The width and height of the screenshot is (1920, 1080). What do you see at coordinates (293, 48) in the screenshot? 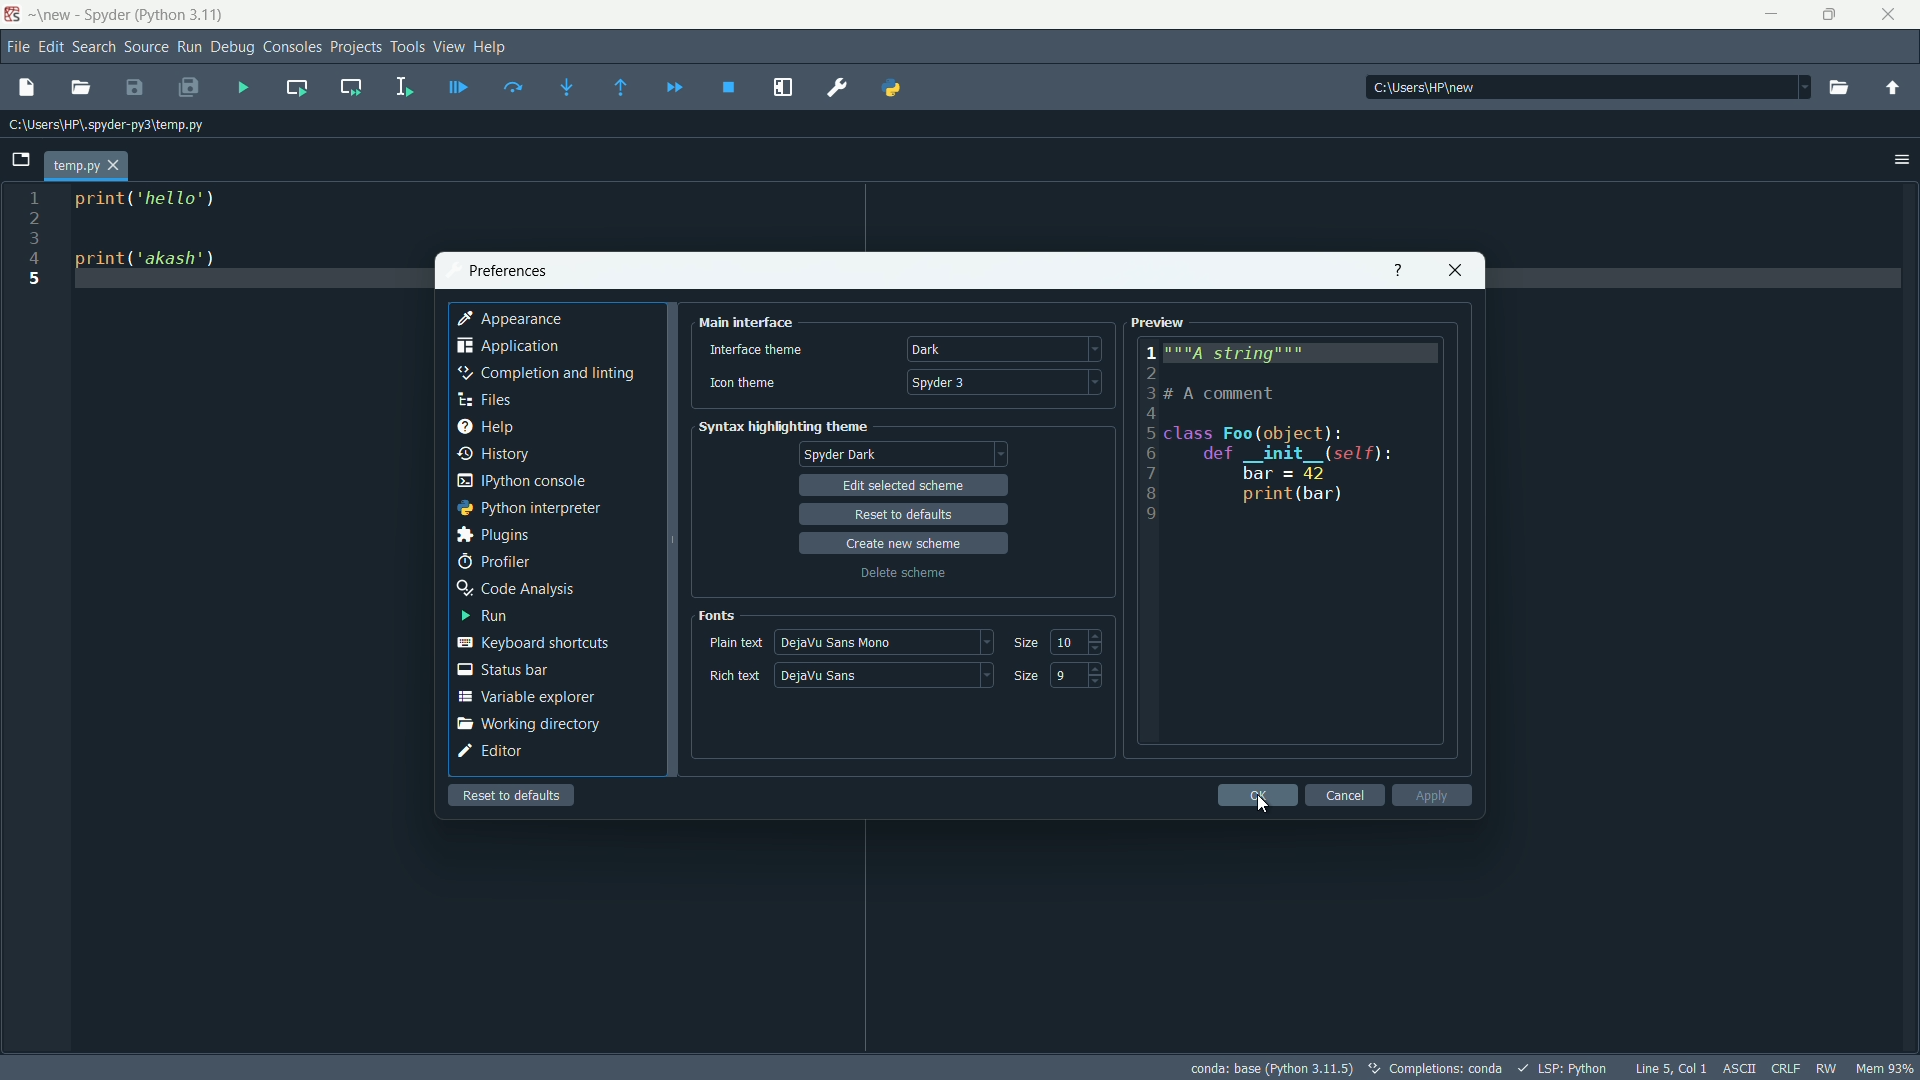
I see `consoles menu` at bounding box center [293, 48].